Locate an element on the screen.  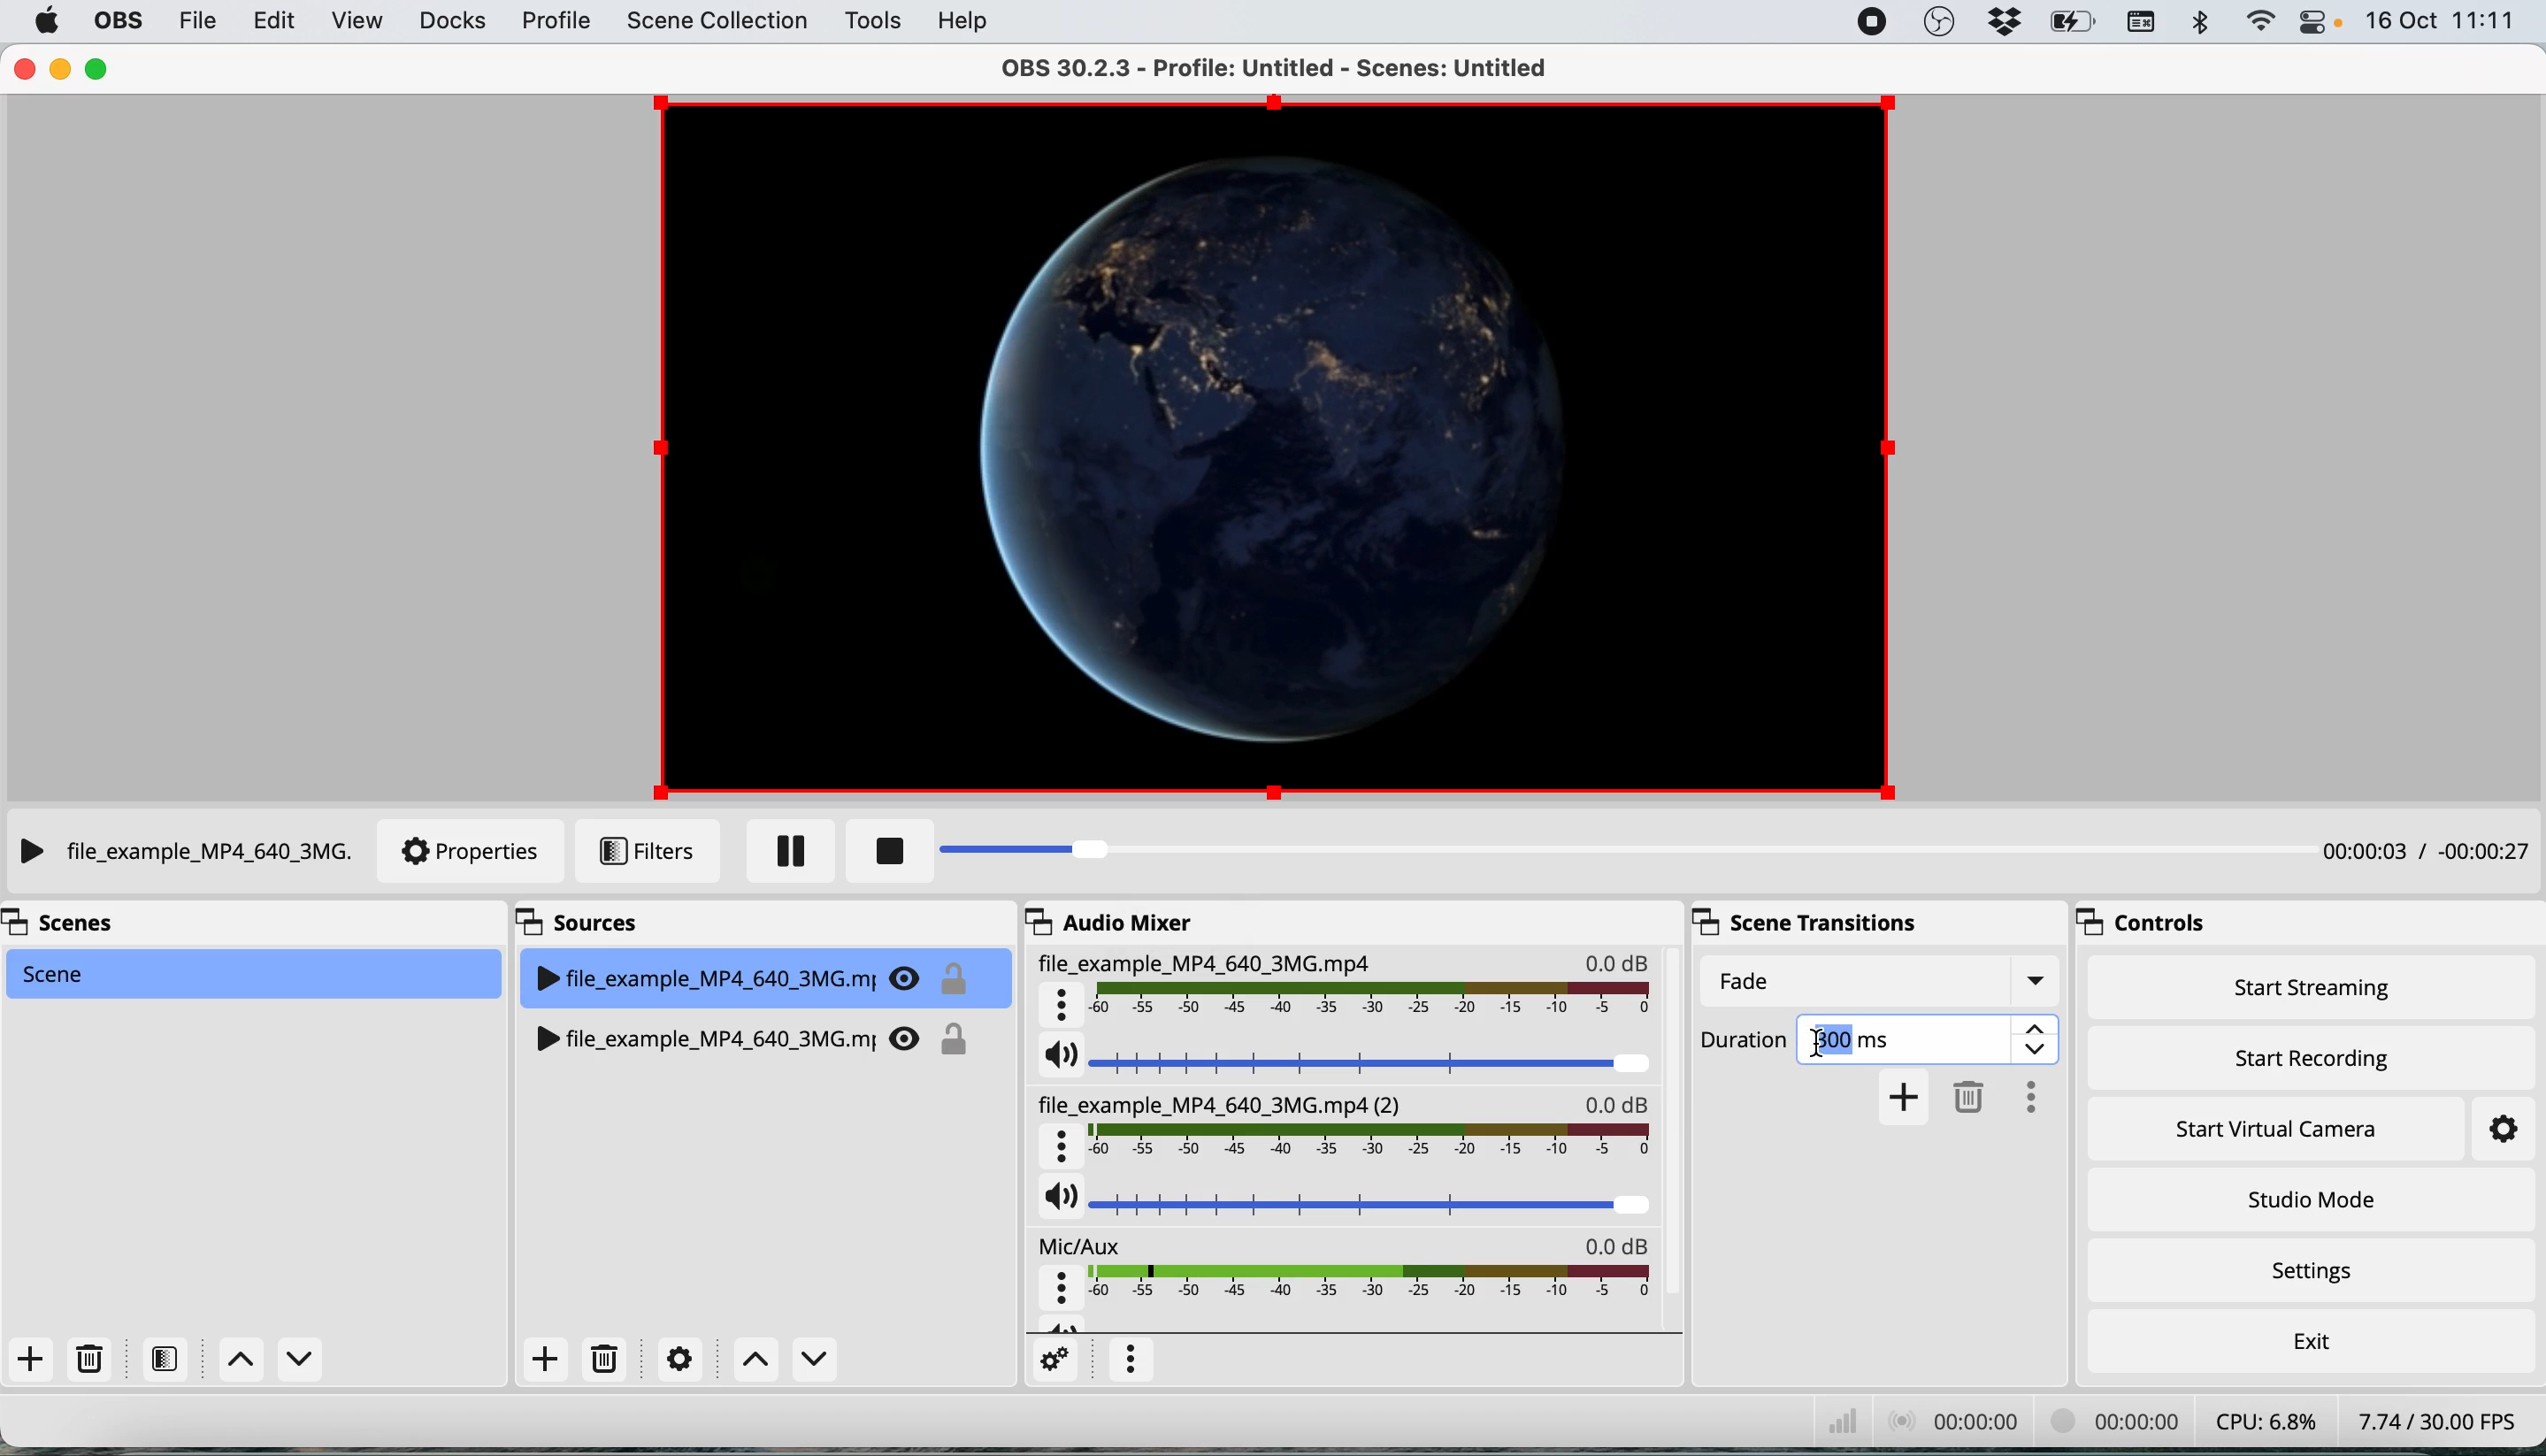
start typing new duration is located at coordinates (1823, 1042).